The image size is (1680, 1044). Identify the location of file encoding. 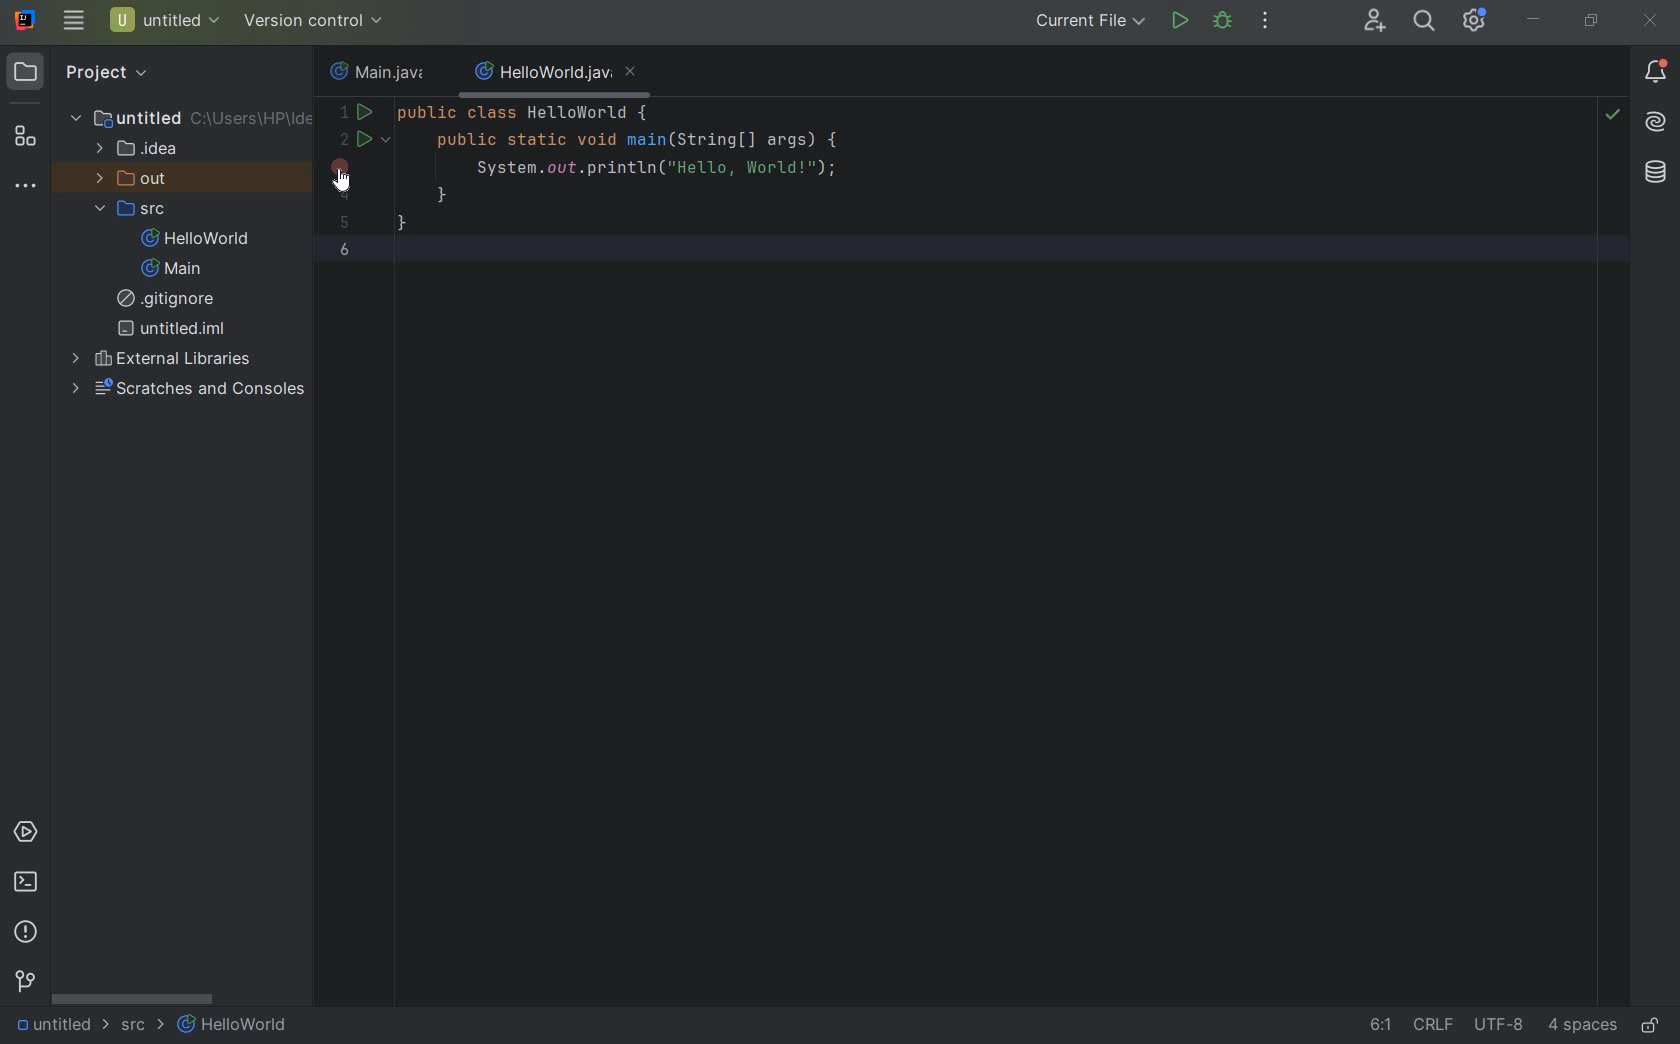
(1500, 1027).